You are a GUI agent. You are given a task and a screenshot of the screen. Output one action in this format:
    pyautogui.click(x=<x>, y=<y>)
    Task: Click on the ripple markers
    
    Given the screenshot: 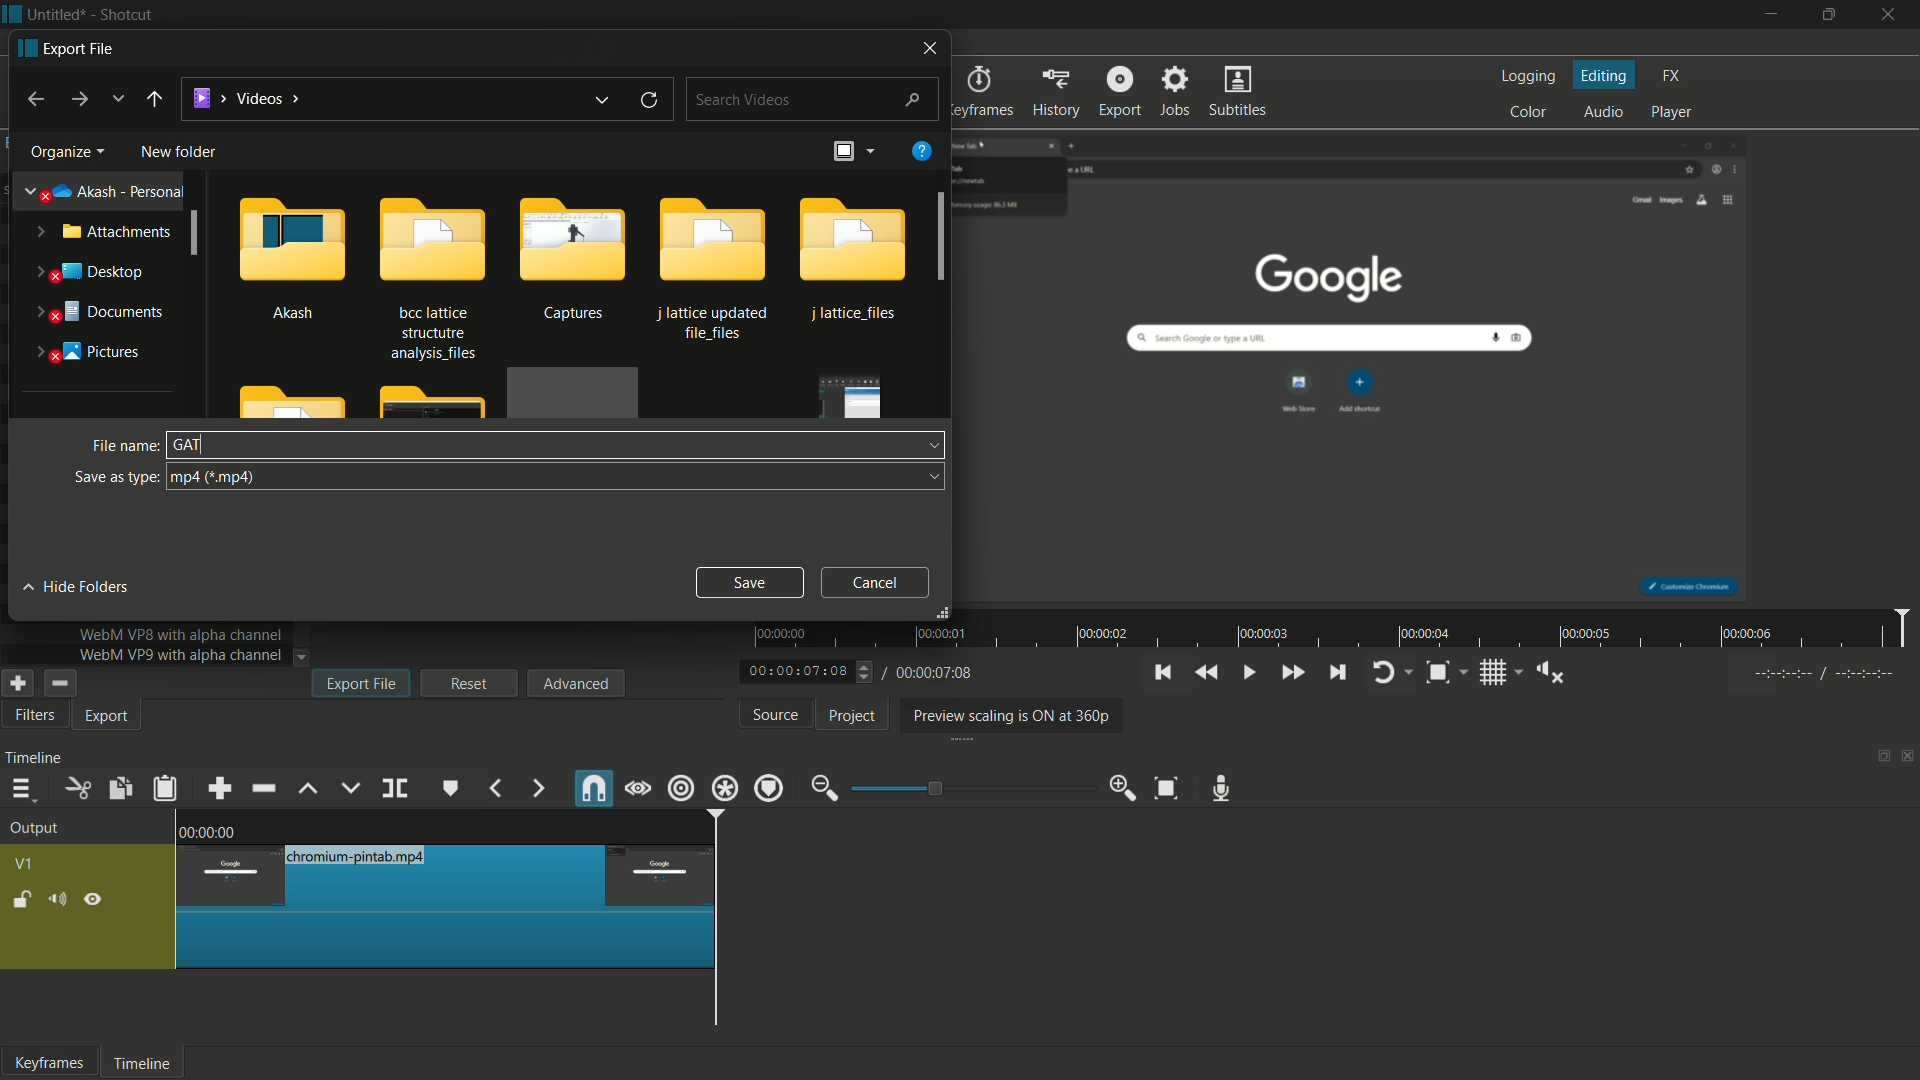 What is the action you would take?
    pyautogui.click(x=769, y=788)
    